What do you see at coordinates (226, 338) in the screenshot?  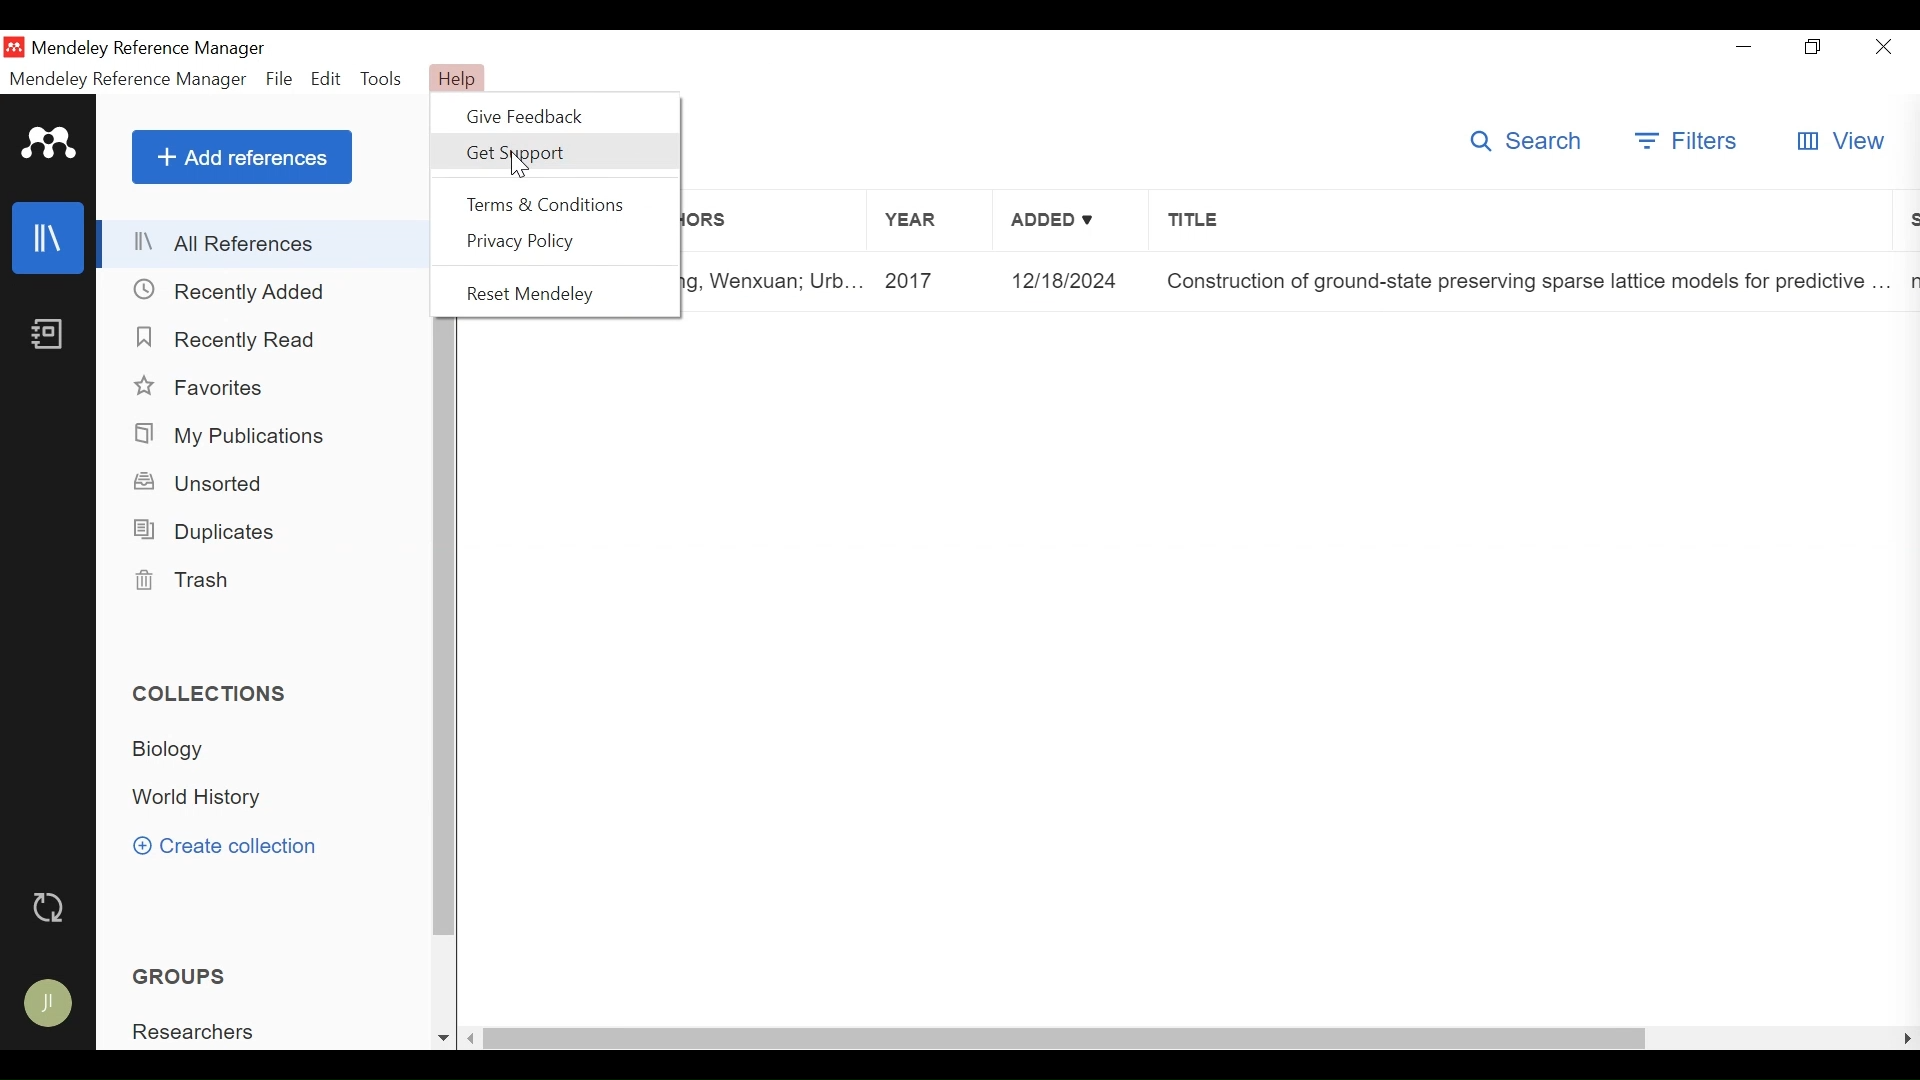 I see `Recently Read` at bounding box center [226, 338].